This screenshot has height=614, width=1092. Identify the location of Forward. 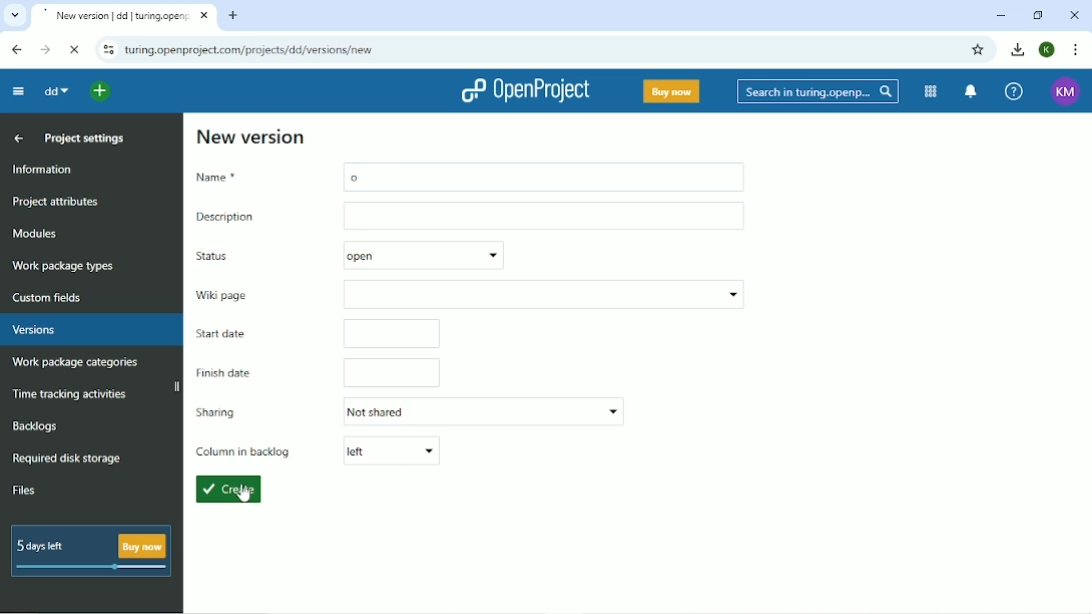
(46, 49).